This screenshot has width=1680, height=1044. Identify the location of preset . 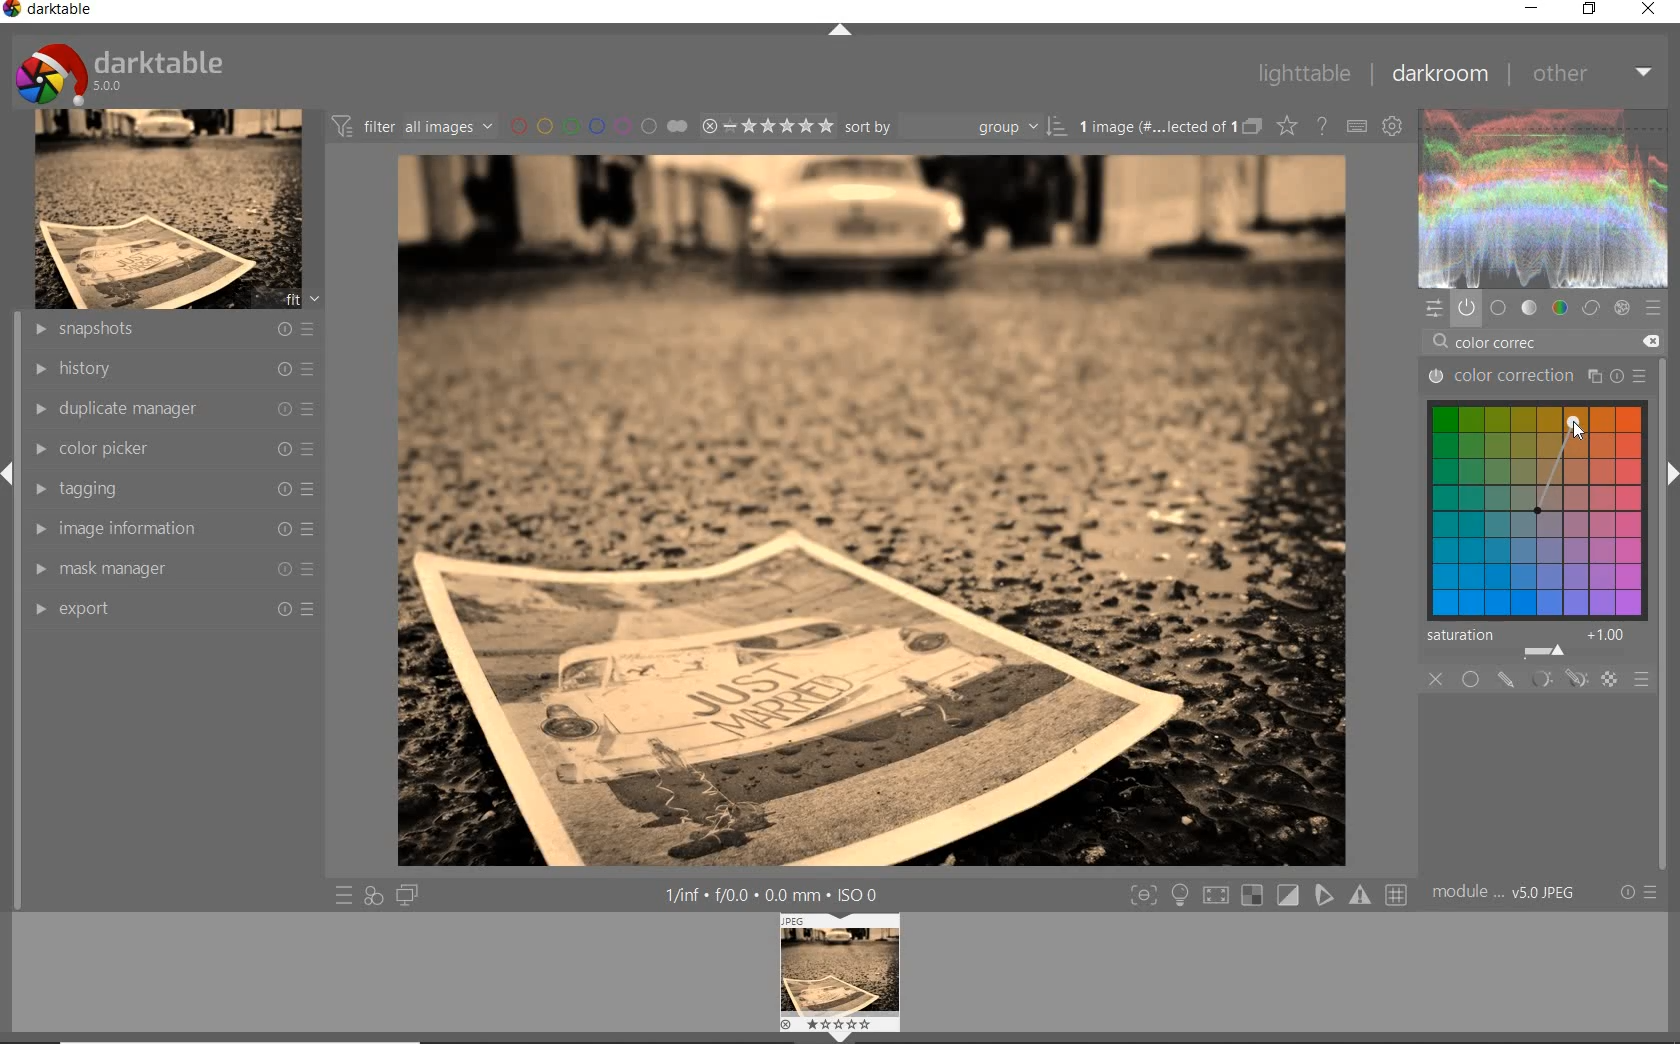
(1653, 309).